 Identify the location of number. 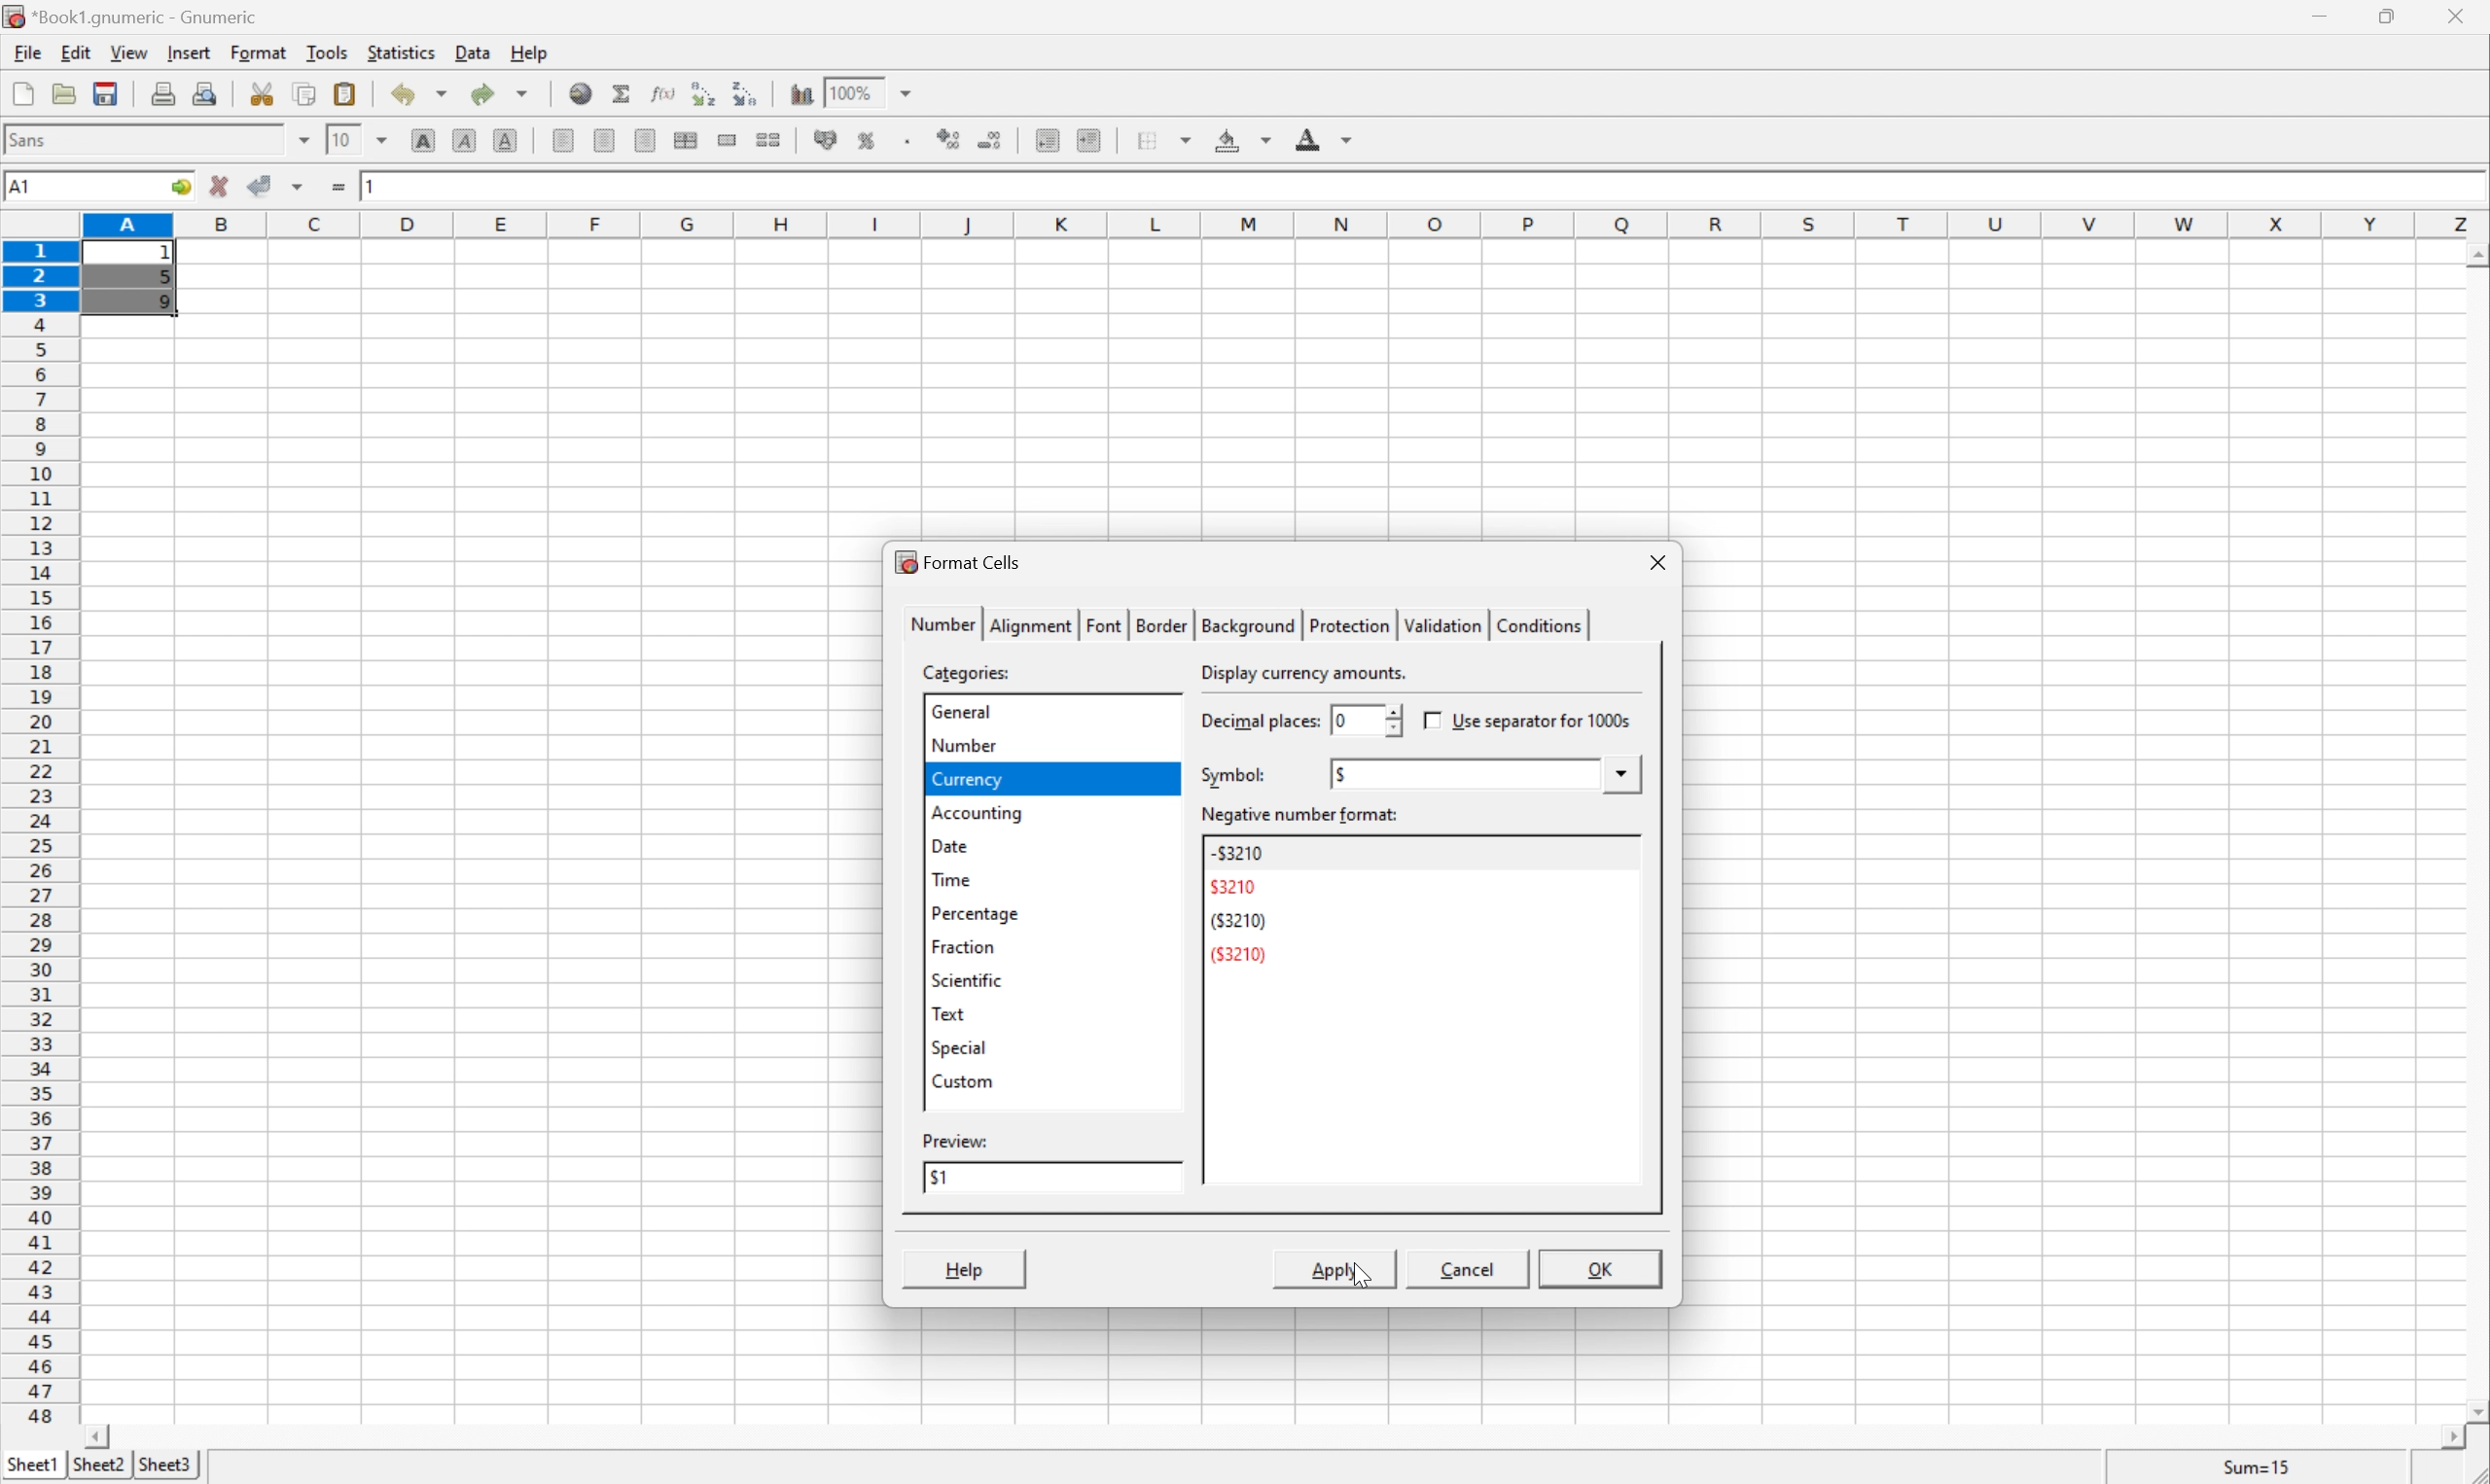
(960, 743).